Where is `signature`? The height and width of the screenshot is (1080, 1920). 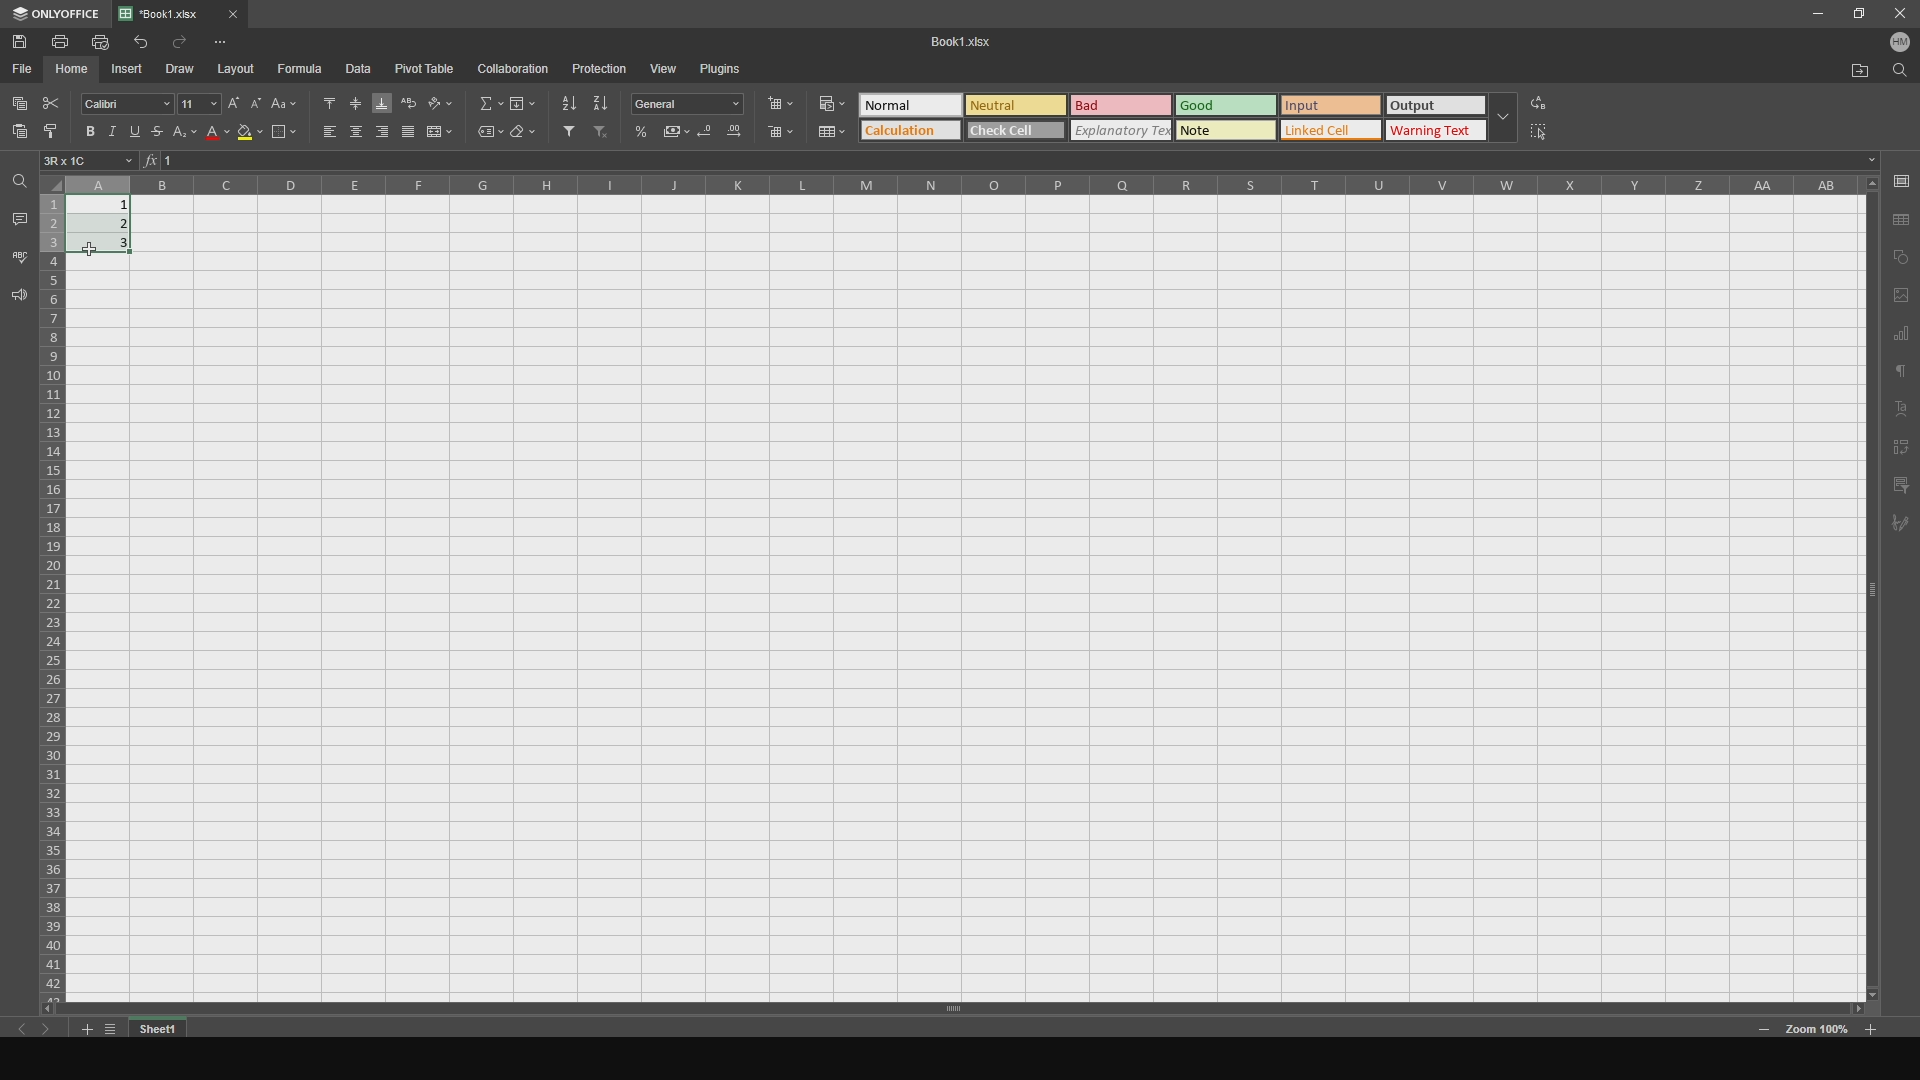
signature is located at coordinates (1904, 528).